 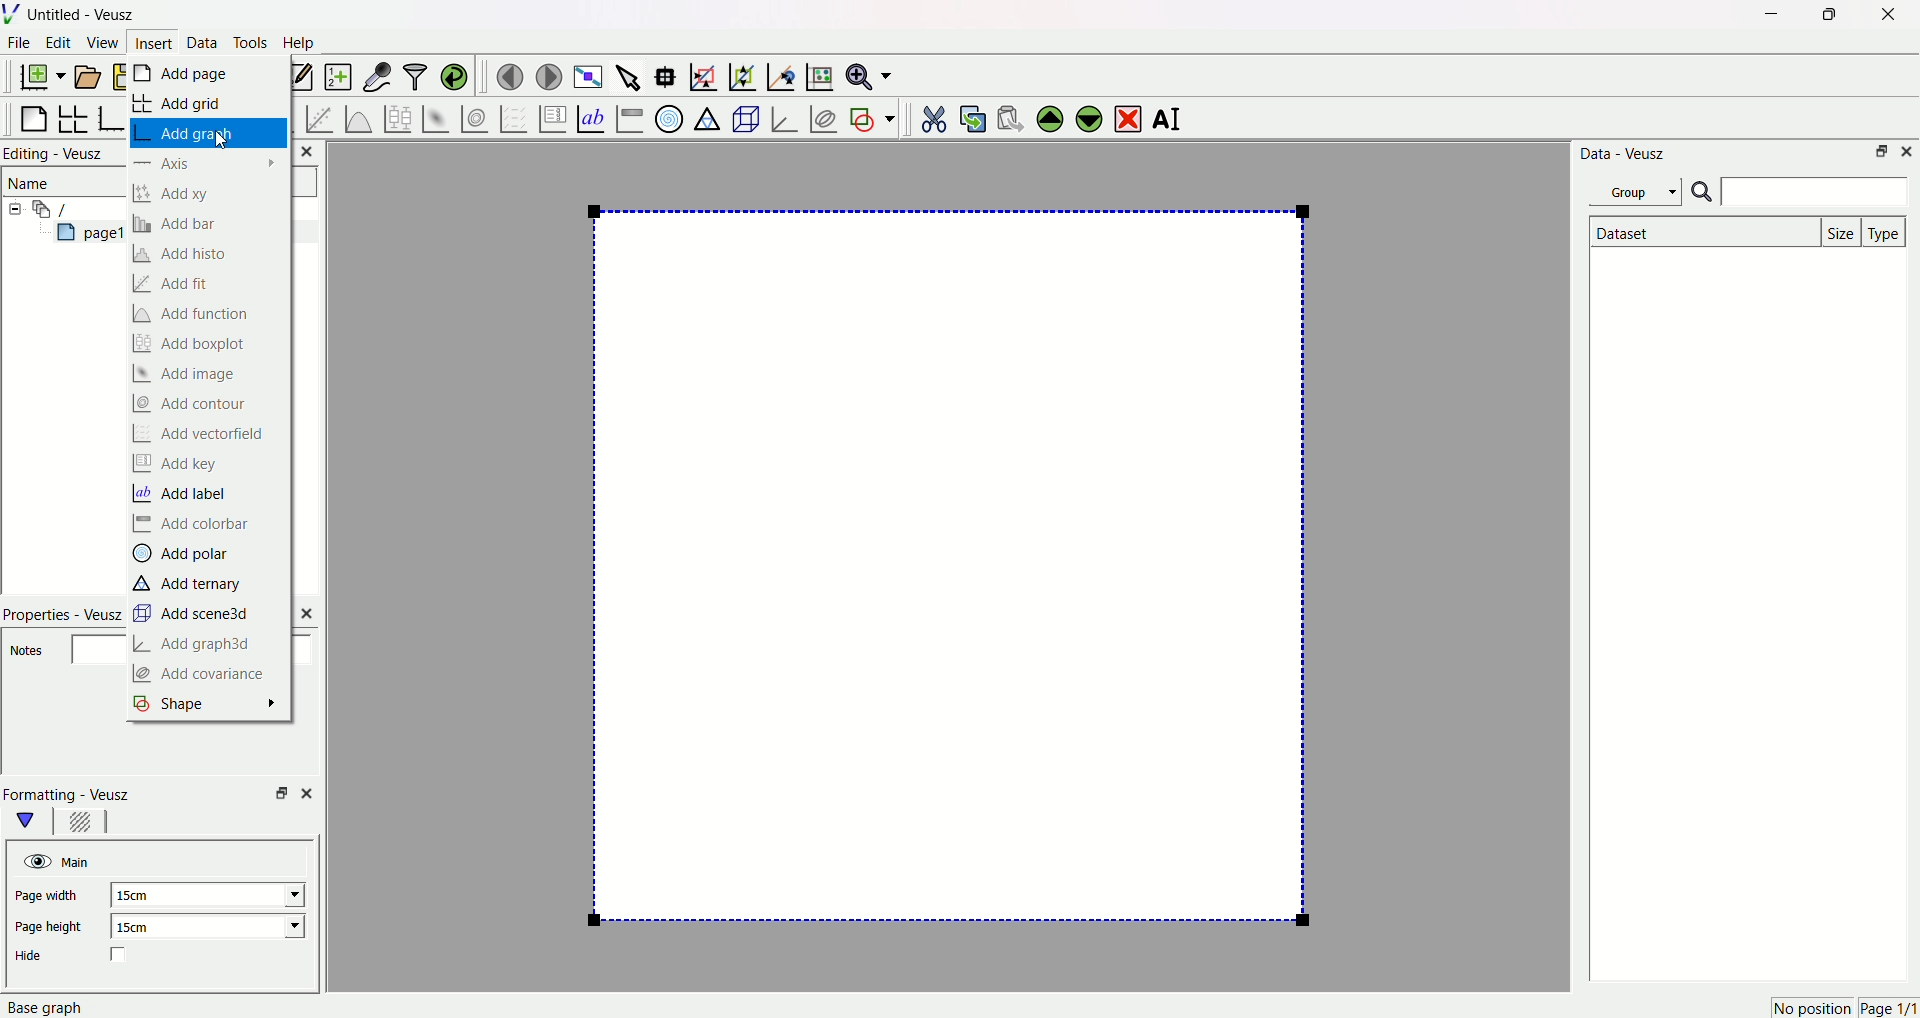 I want to click on Maximize, so click(x=1825, y=15).